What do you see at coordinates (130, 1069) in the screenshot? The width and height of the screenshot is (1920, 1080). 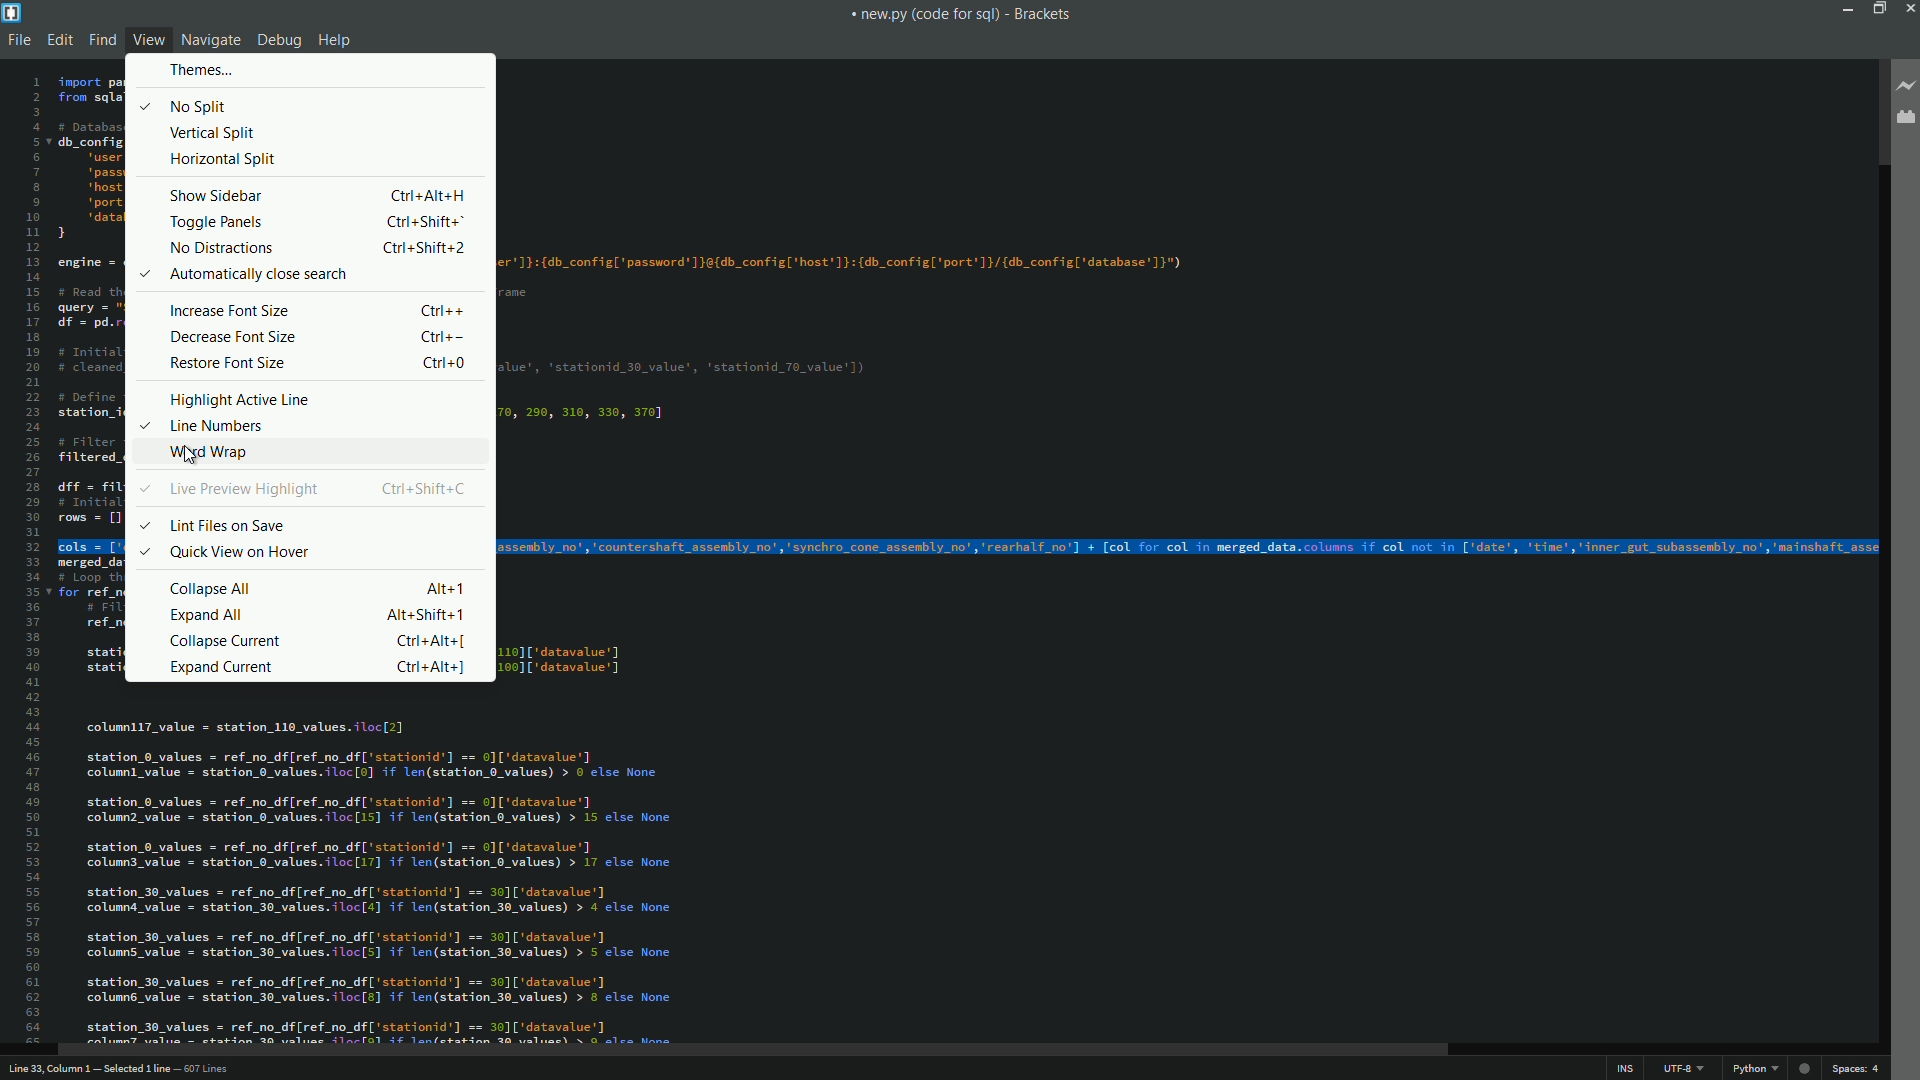 I see `cursor position` at bounding box center [130, 1069].